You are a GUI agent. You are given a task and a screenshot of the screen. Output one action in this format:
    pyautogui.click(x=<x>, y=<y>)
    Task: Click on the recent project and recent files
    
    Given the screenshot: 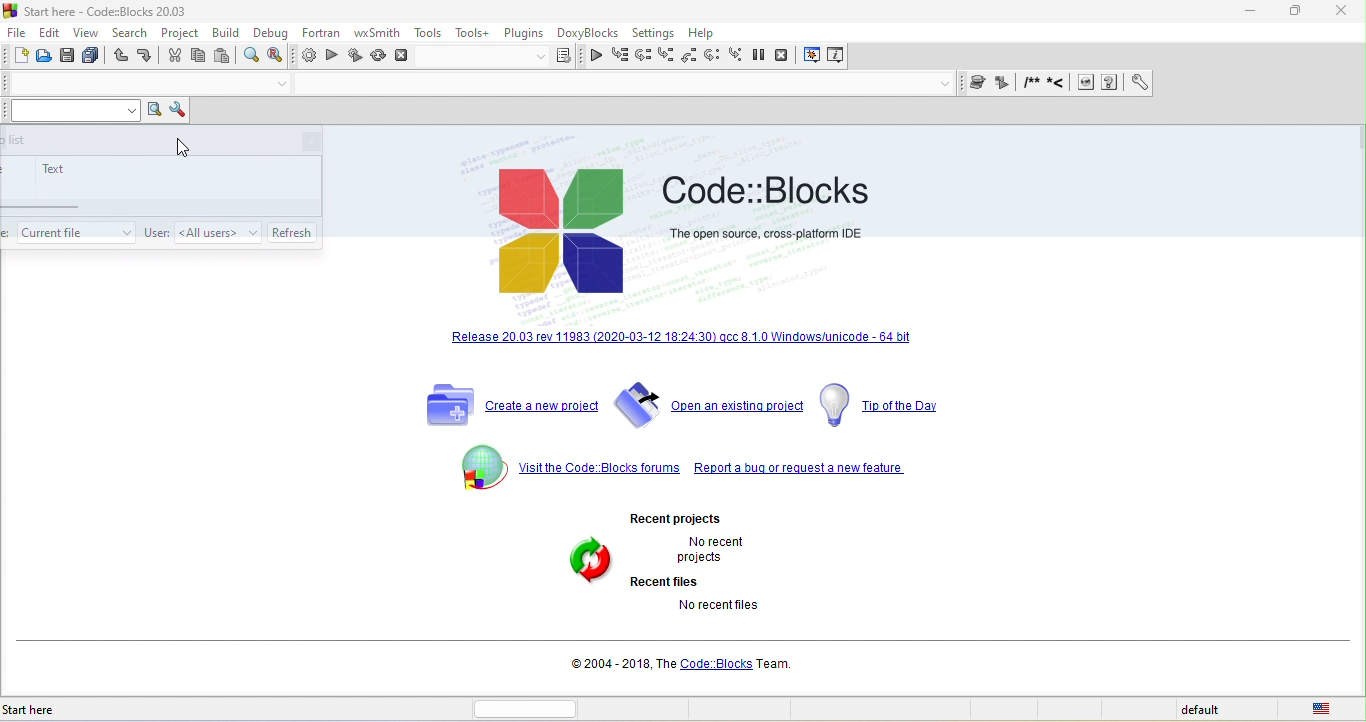 What is the action you would take?
    pyautogui.click(x=590, y=578)
    